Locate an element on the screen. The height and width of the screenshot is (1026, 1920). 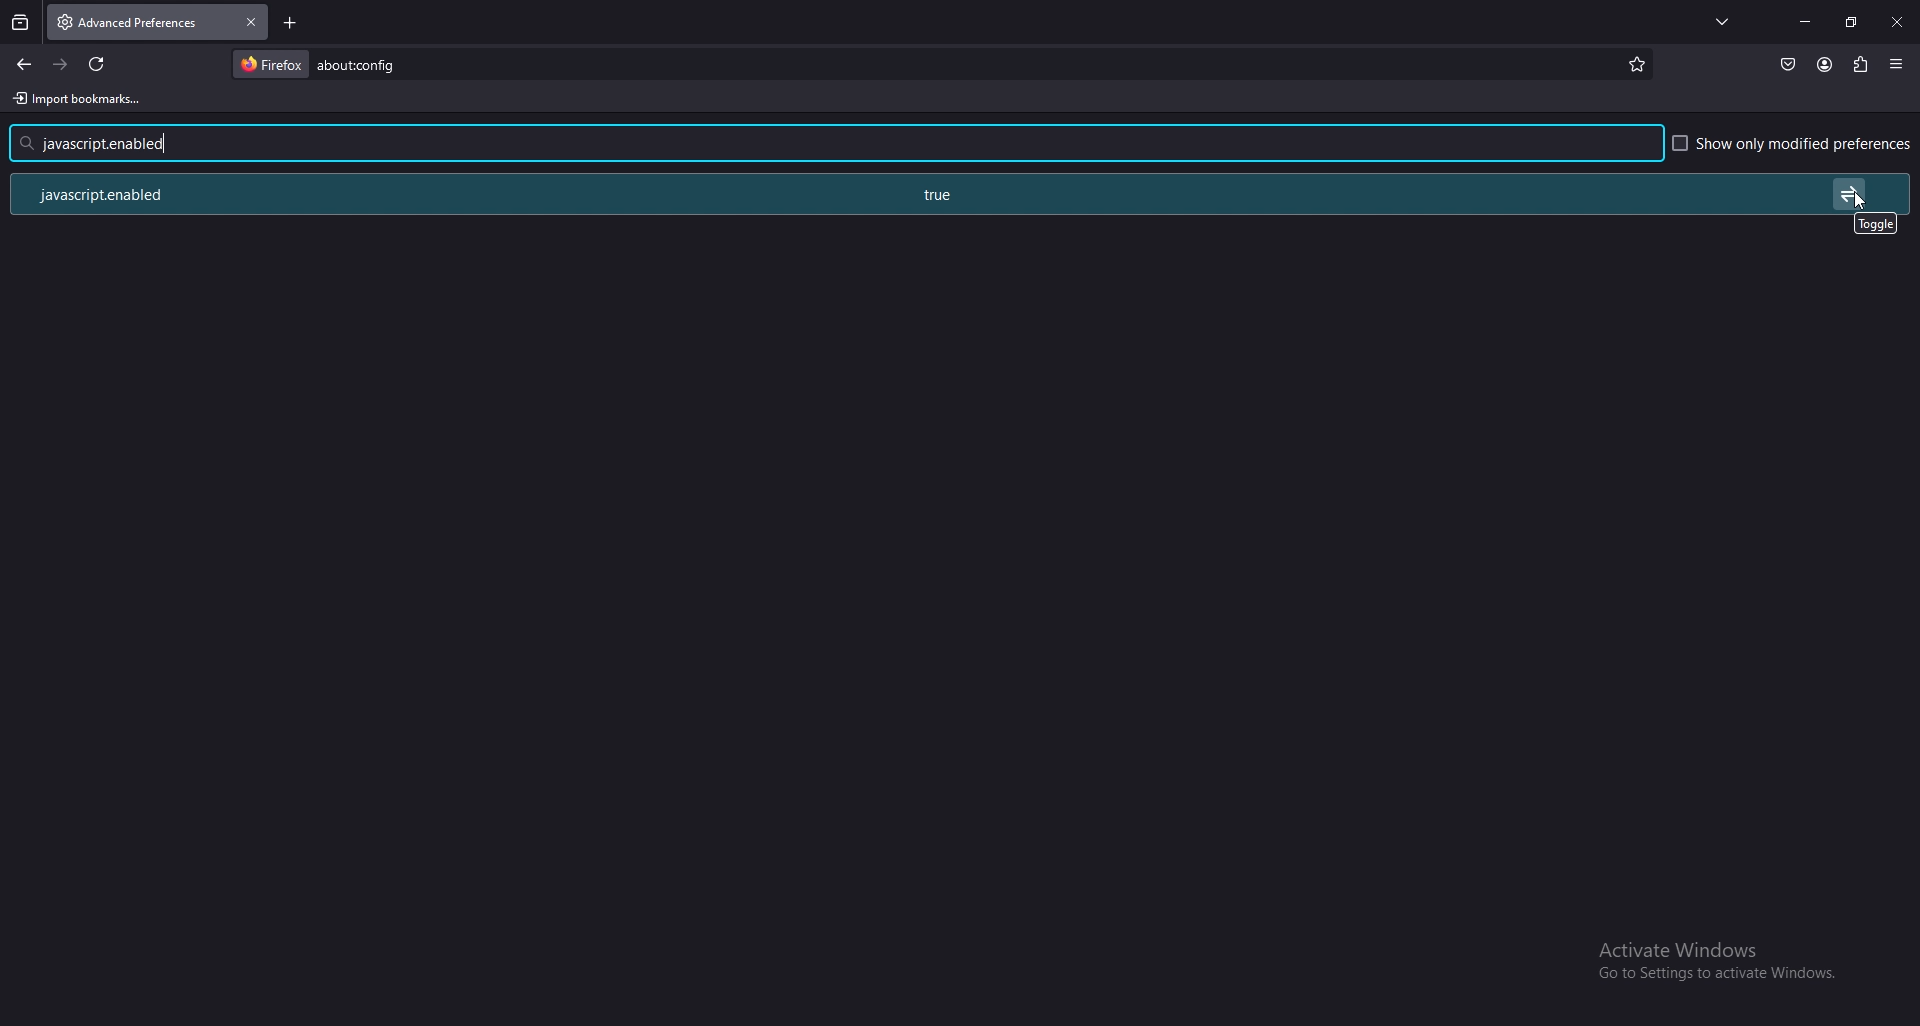
save to pocket is located at coordinates (1788, 65).